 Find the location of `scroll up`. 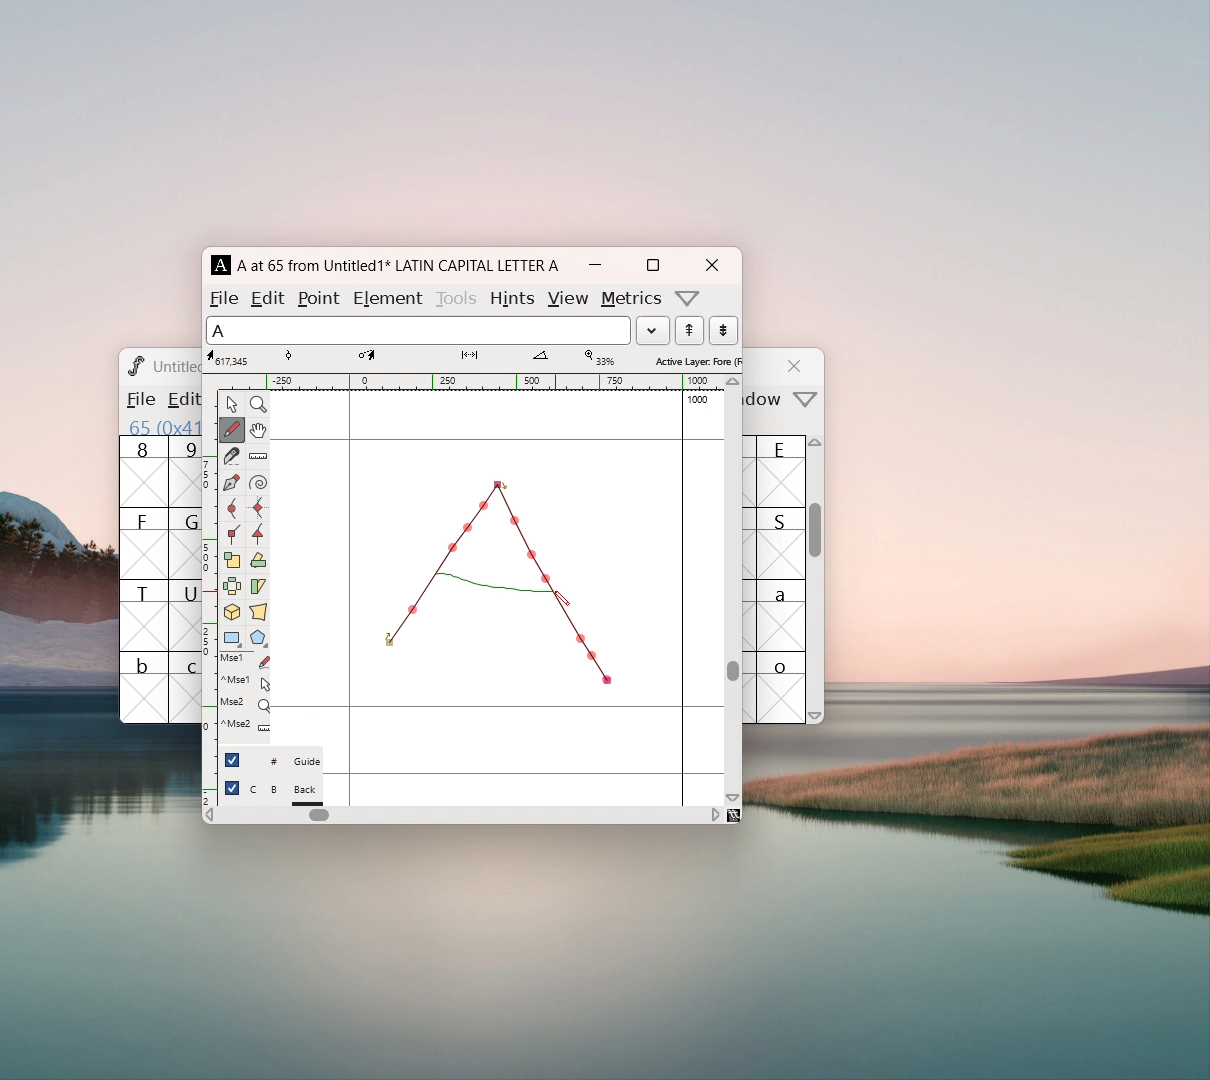

scroll up is located at coordinates (734, 382).